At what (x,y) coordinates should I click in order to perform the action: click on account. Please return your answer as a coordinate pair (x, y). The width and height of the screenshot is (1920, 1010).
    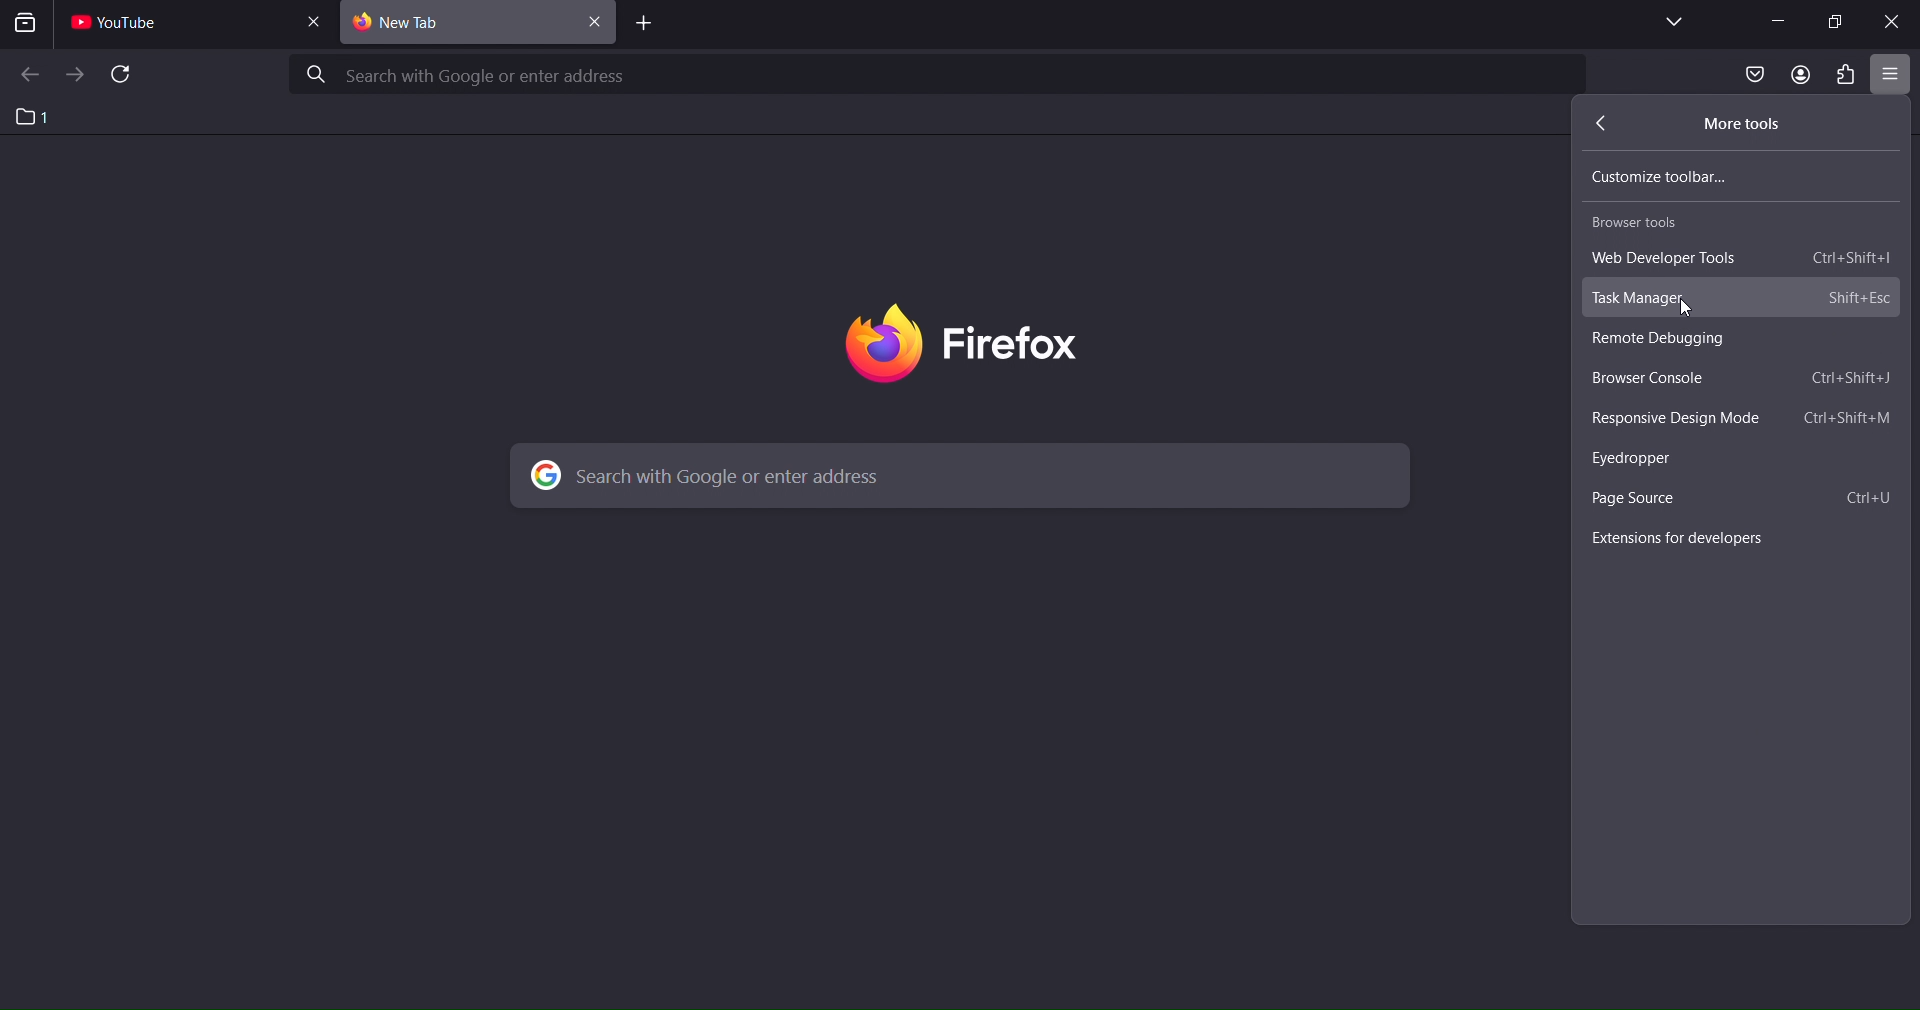
    Looking at the image, I should click on (1796, 74).